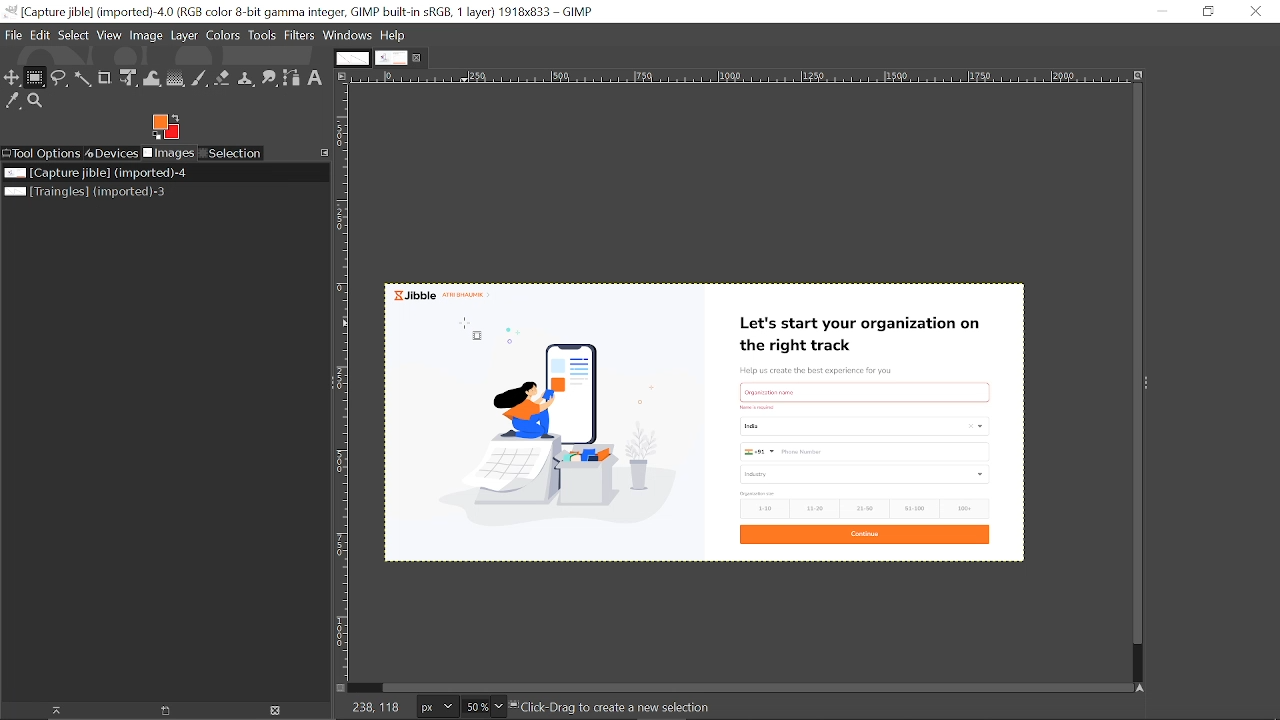  What do you see at coordinates (315, 77) in the screenshot?
I see `Add text` at bounding box center [315, 77].